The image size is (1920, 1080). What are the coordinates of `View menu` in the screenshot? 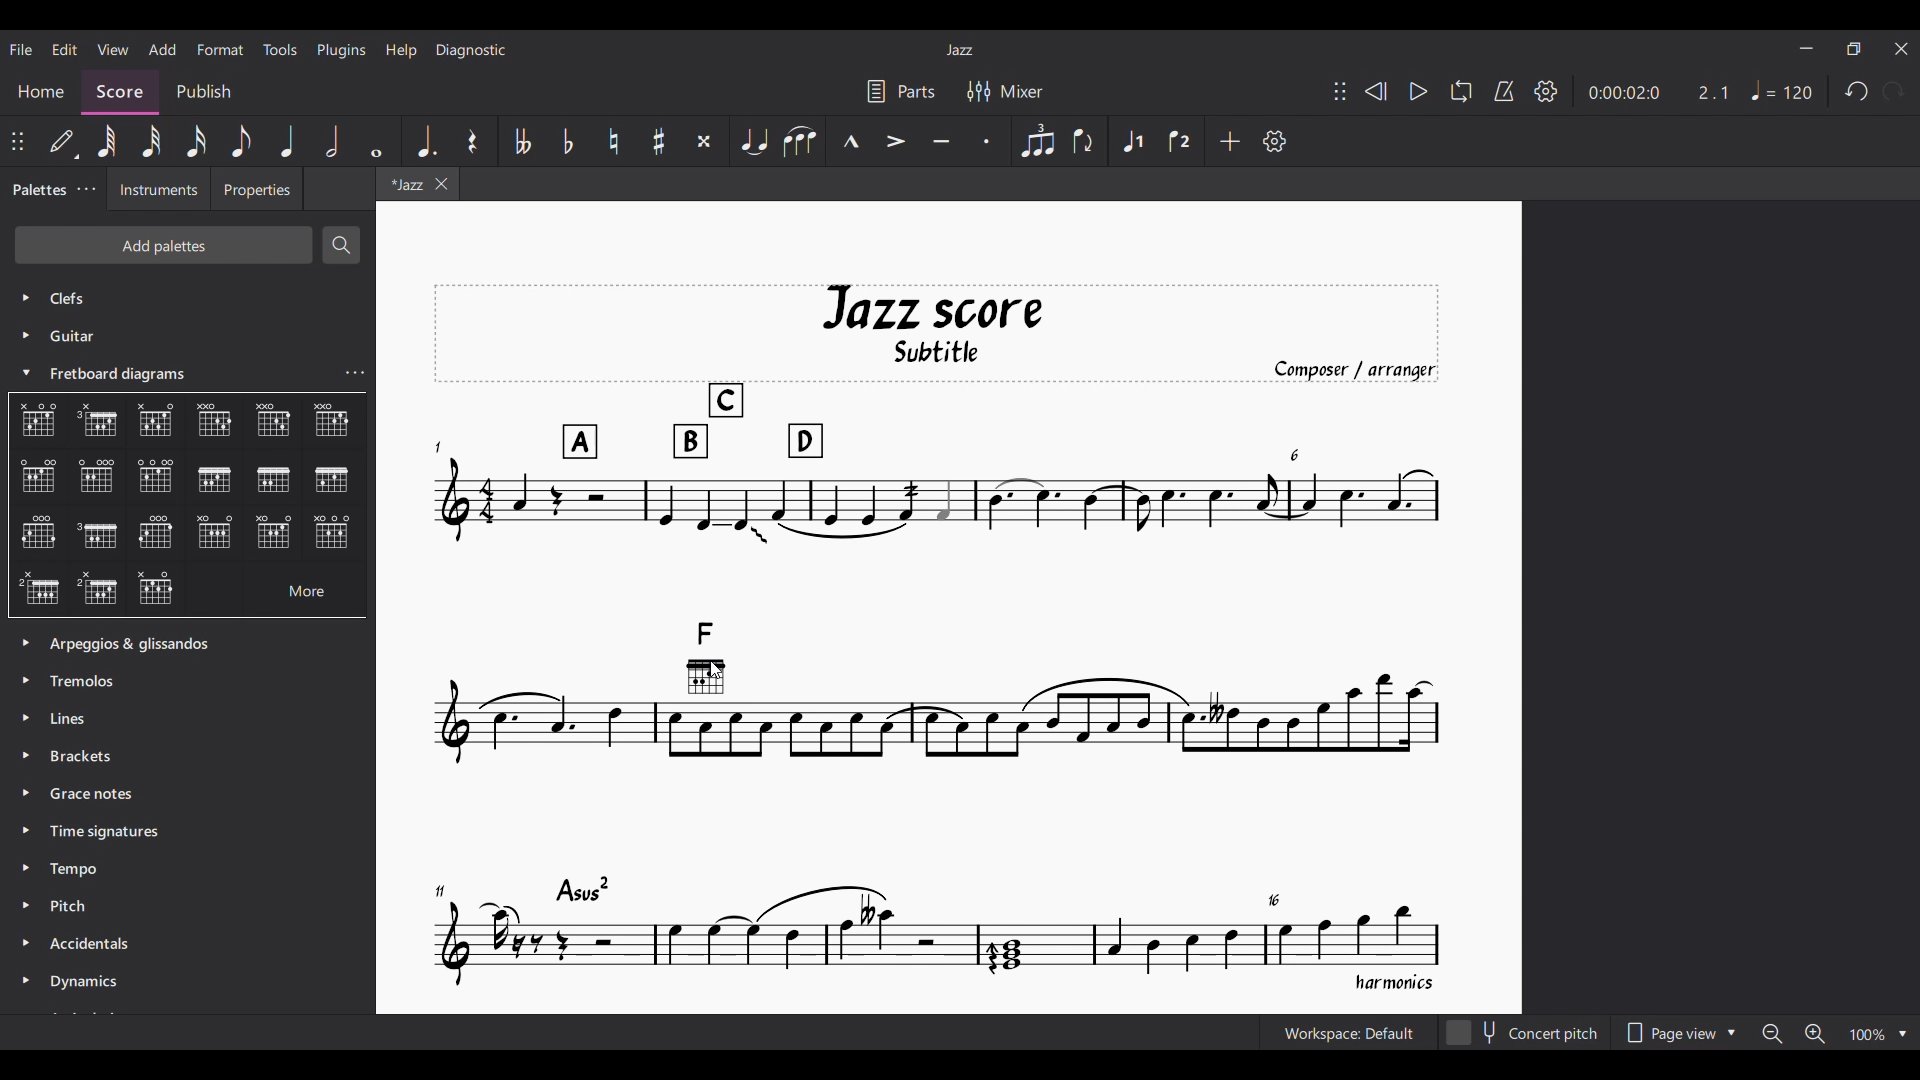 It's located at (113, 50).